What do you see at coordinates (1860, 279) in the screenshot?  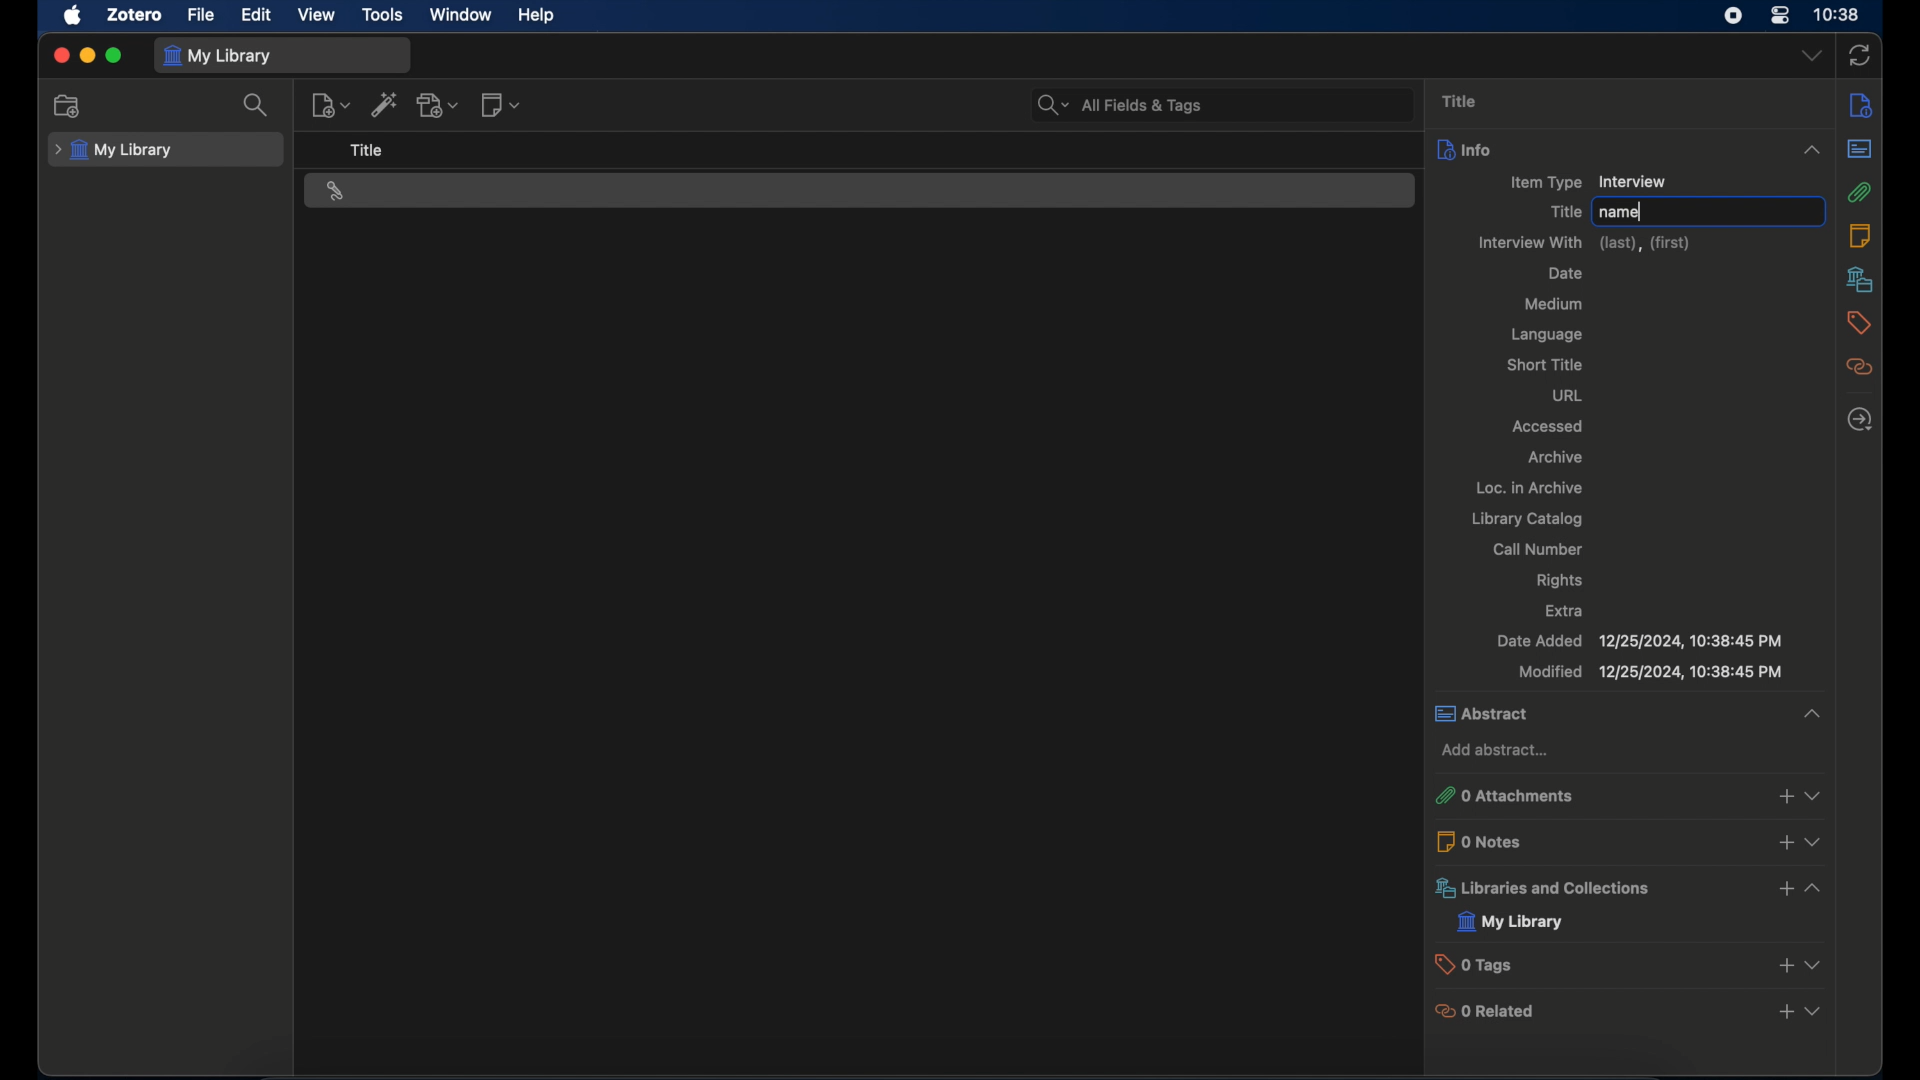 I see `libraries ` at bounding box center [1860, 279].